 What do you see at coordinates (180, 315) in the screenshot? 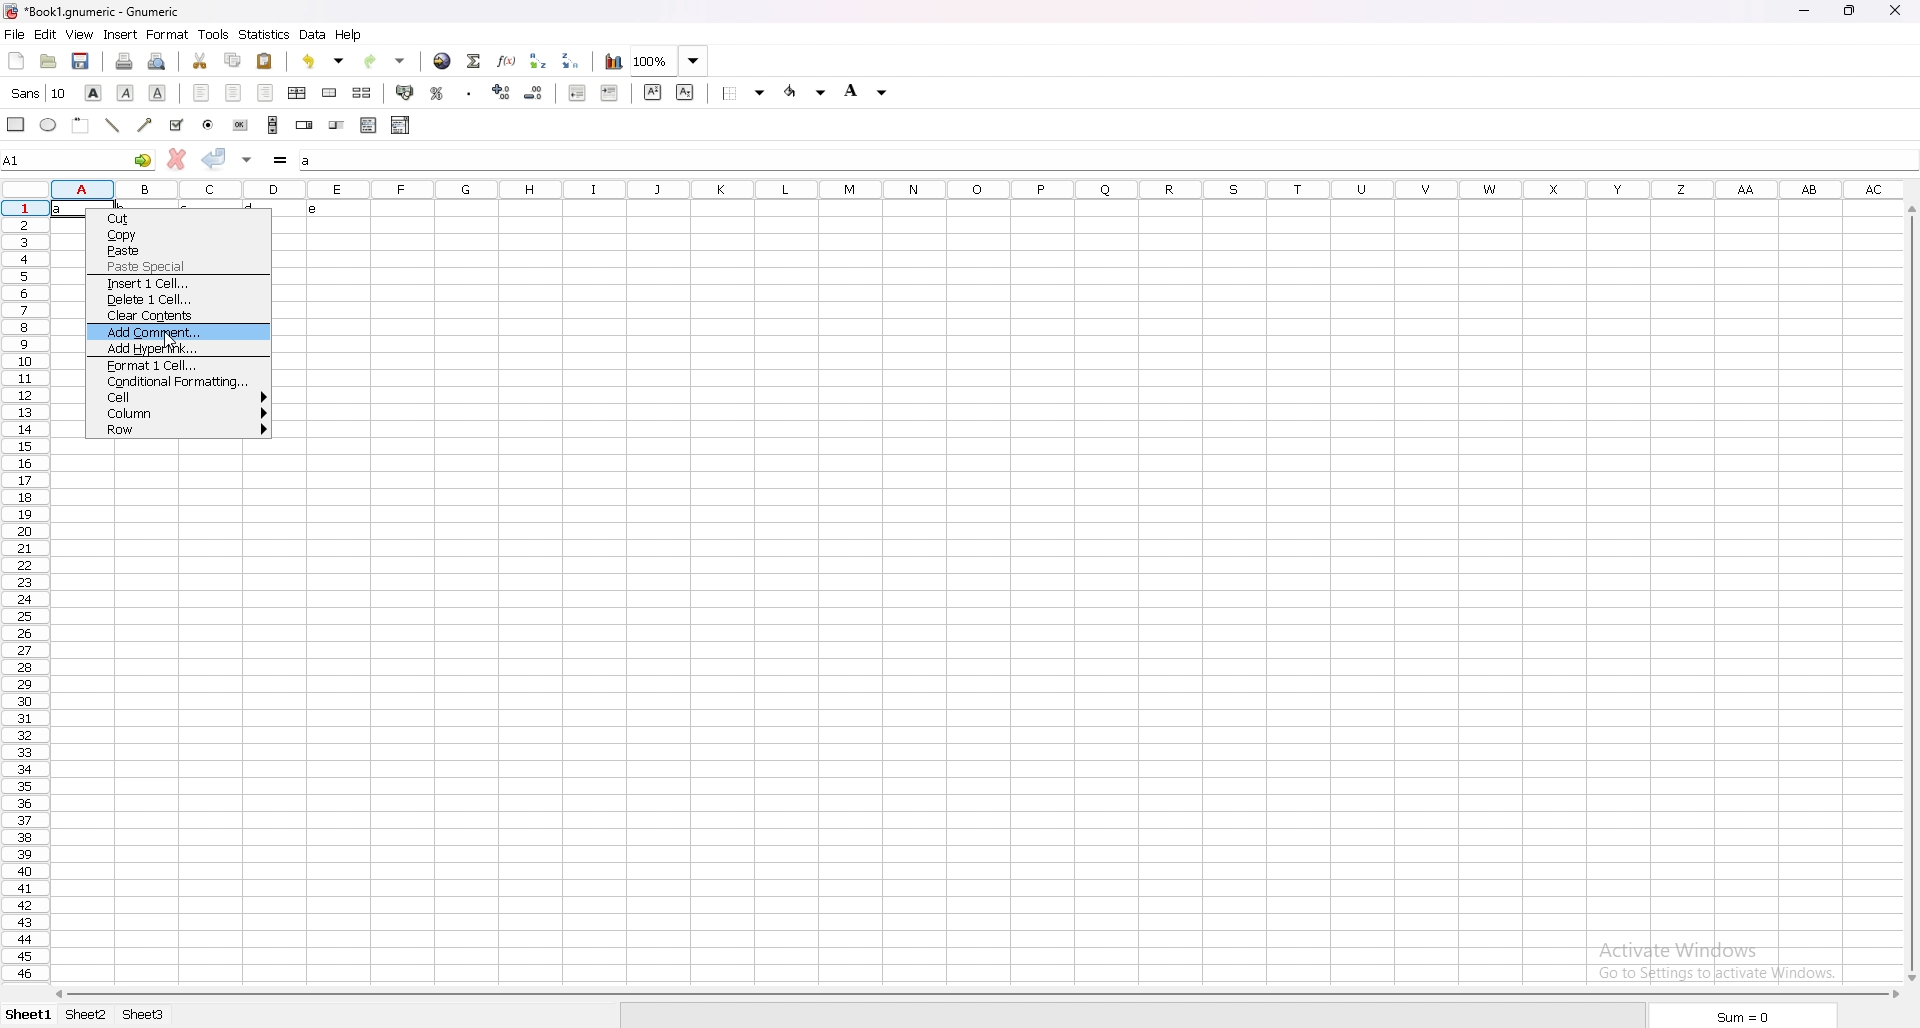
I see `clear contents` at bounding box center [180, 315].